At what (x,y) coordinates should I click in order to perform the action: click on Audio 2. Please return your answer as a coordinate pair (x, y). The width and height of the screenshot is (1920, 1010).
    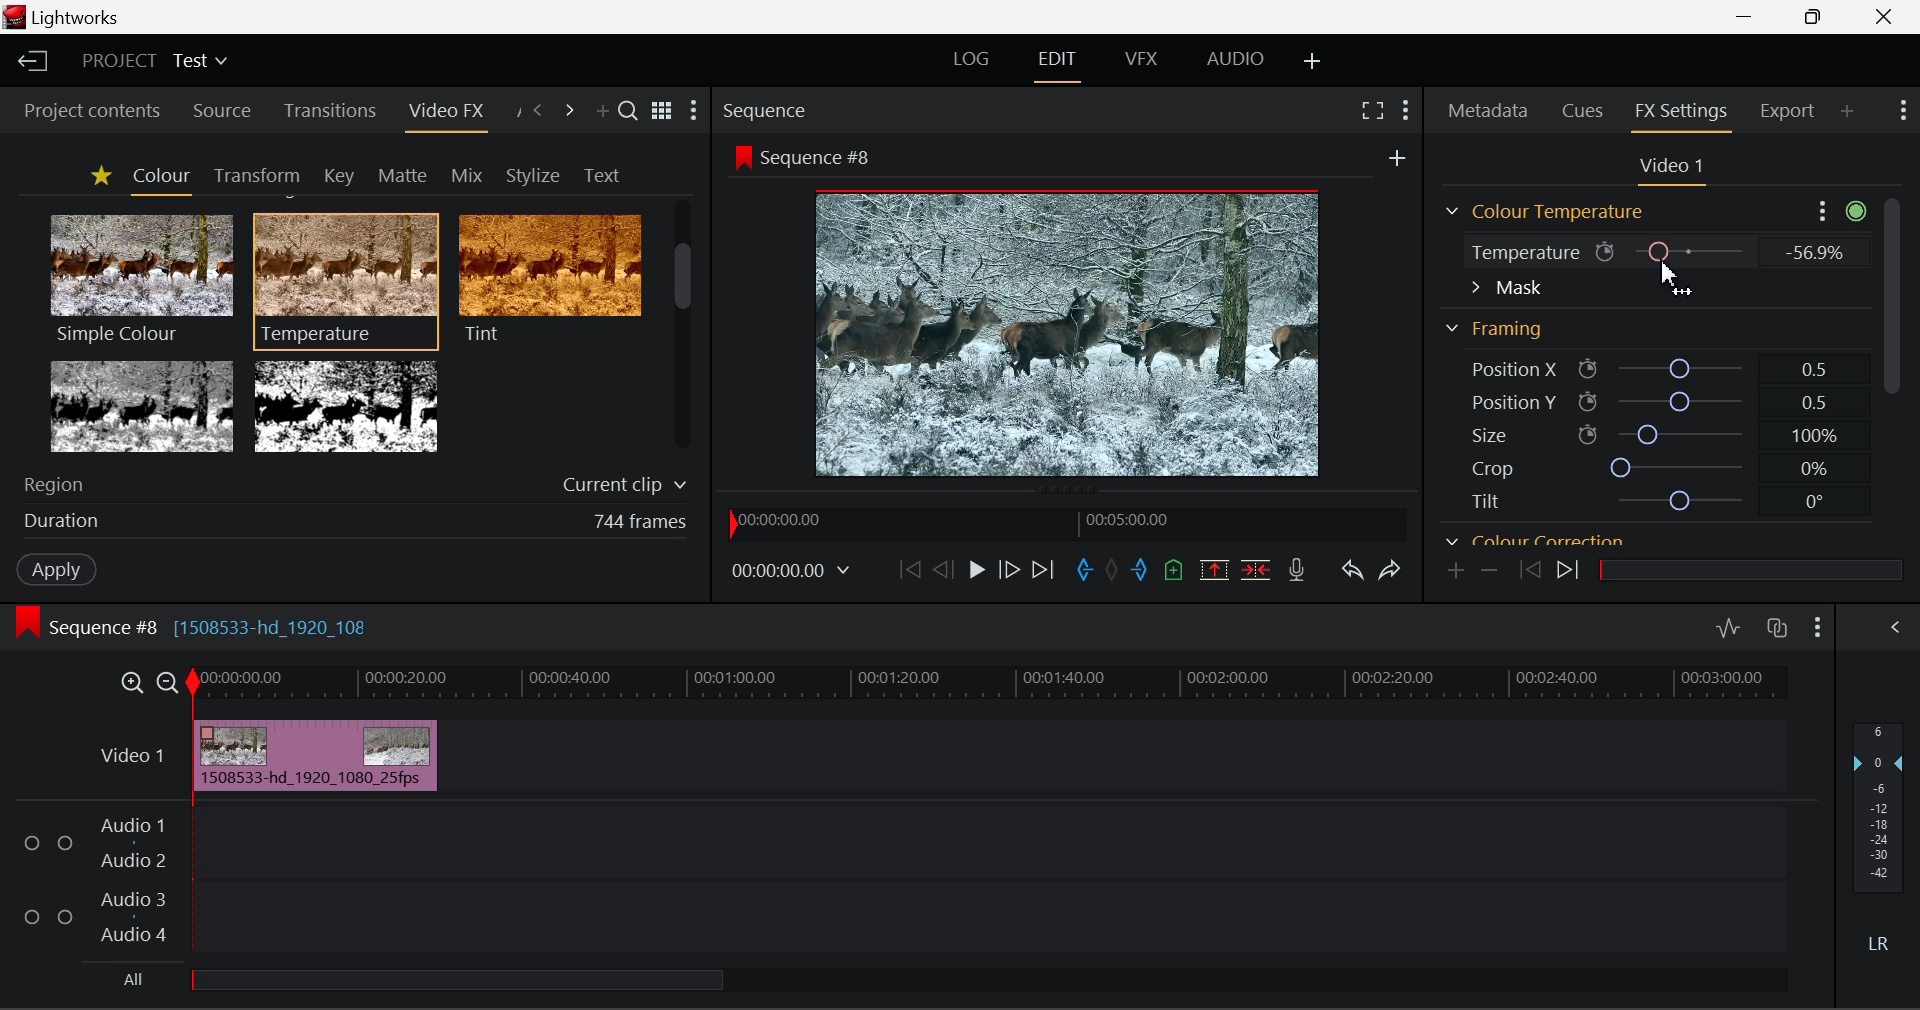
    Looking at the image, I should click on (124, 858).